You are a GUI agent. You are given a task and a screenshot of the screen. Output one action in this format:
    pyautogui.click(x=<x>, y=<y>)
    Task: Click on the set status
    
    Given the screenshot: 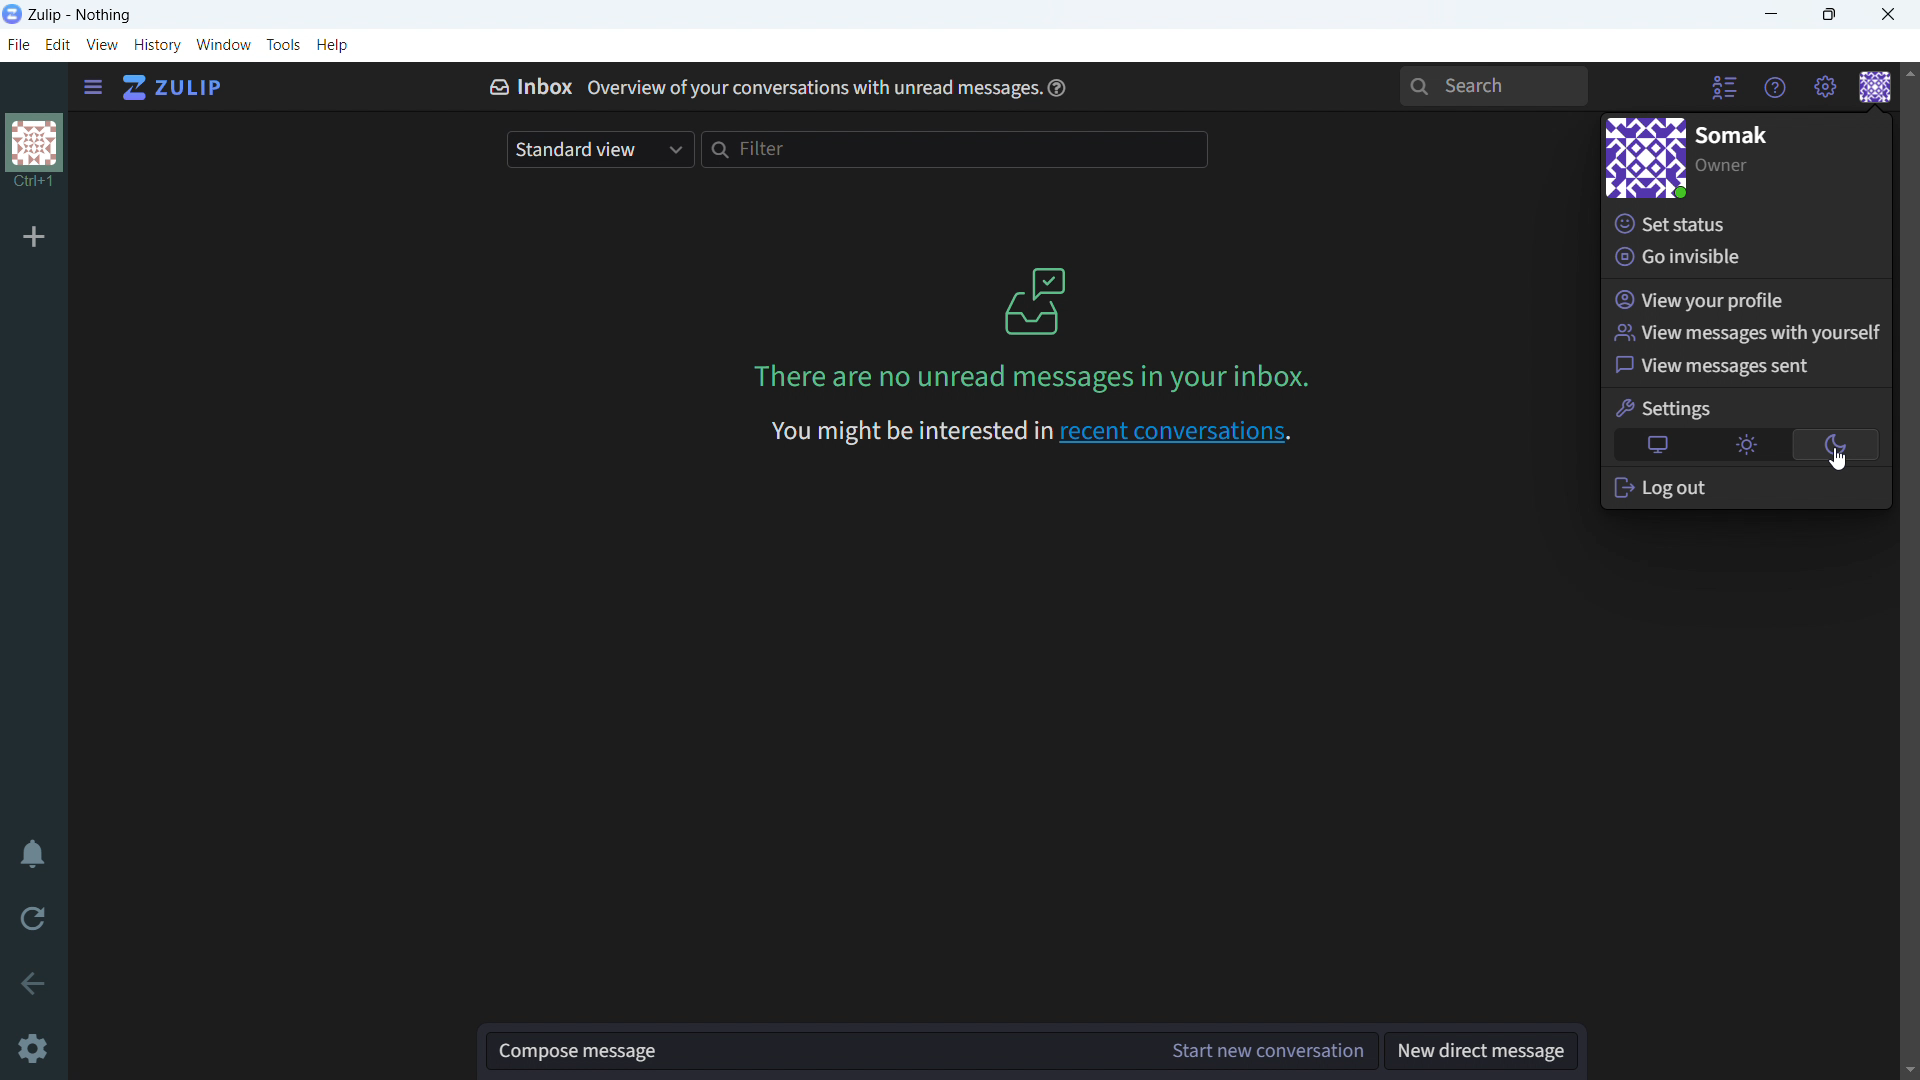 What is the action you would take?
    pyautogui.click(x=1743, y=223)
    